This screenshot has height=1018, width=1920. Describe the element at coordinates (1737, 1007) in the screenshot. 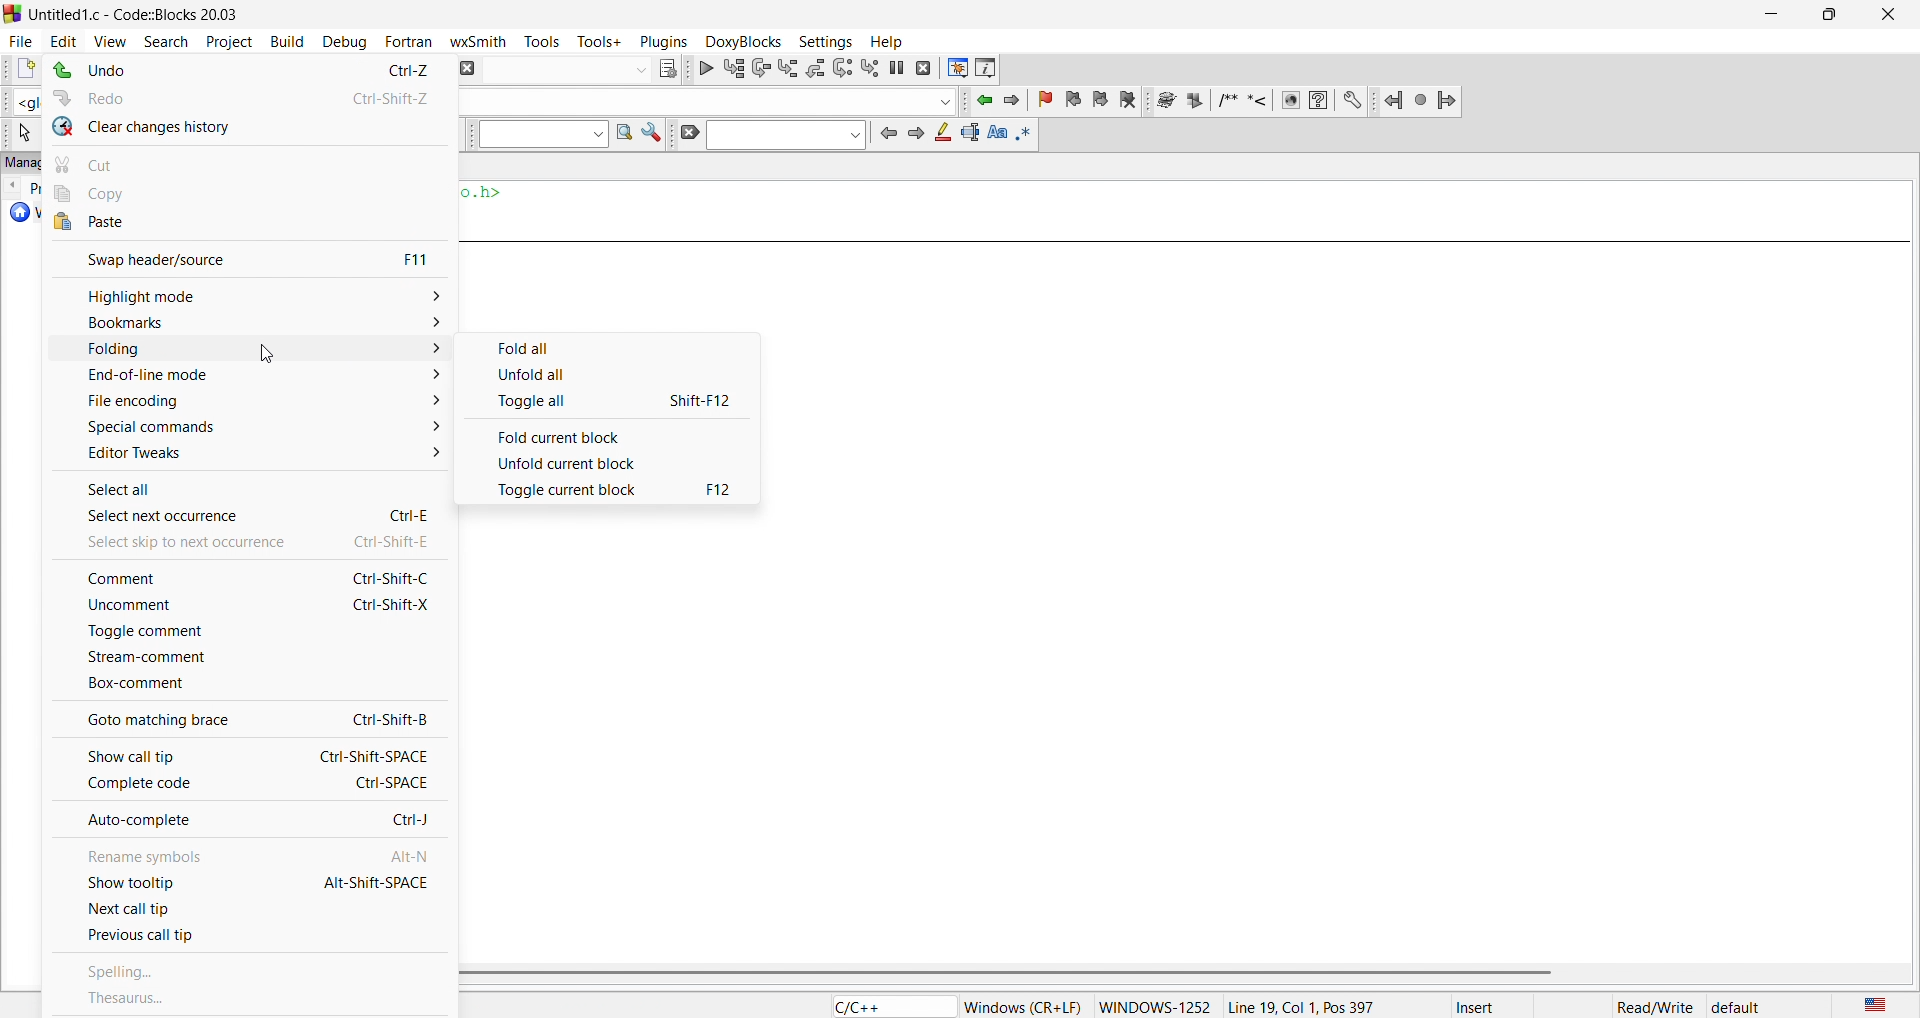

I see `default` at that location.